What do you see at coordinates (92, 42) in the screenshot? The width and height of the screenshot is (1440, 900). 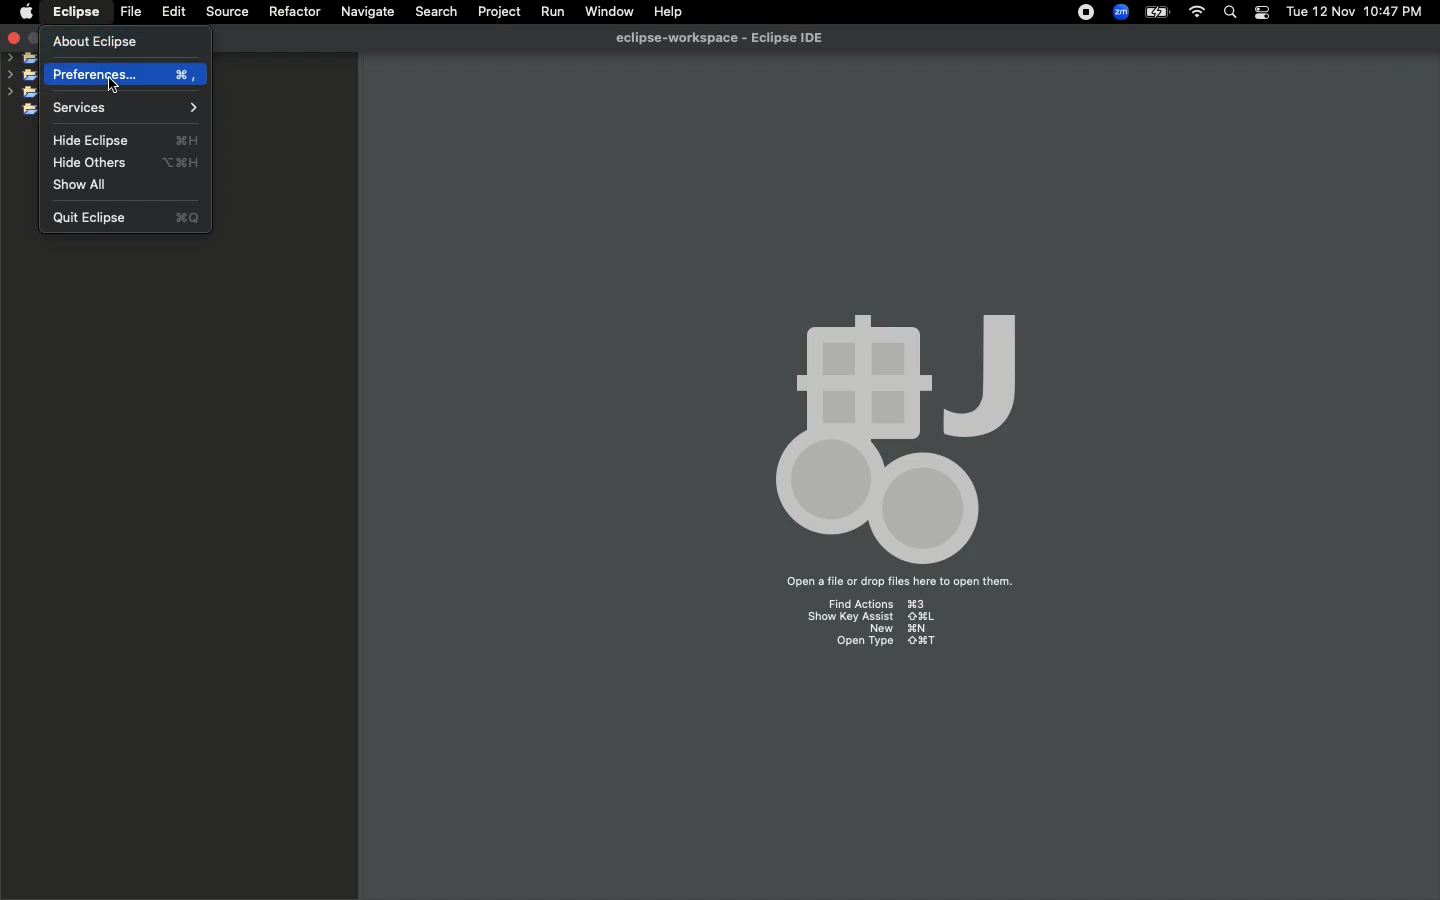 I see `About eclipse` at bounding box center [92, 42].